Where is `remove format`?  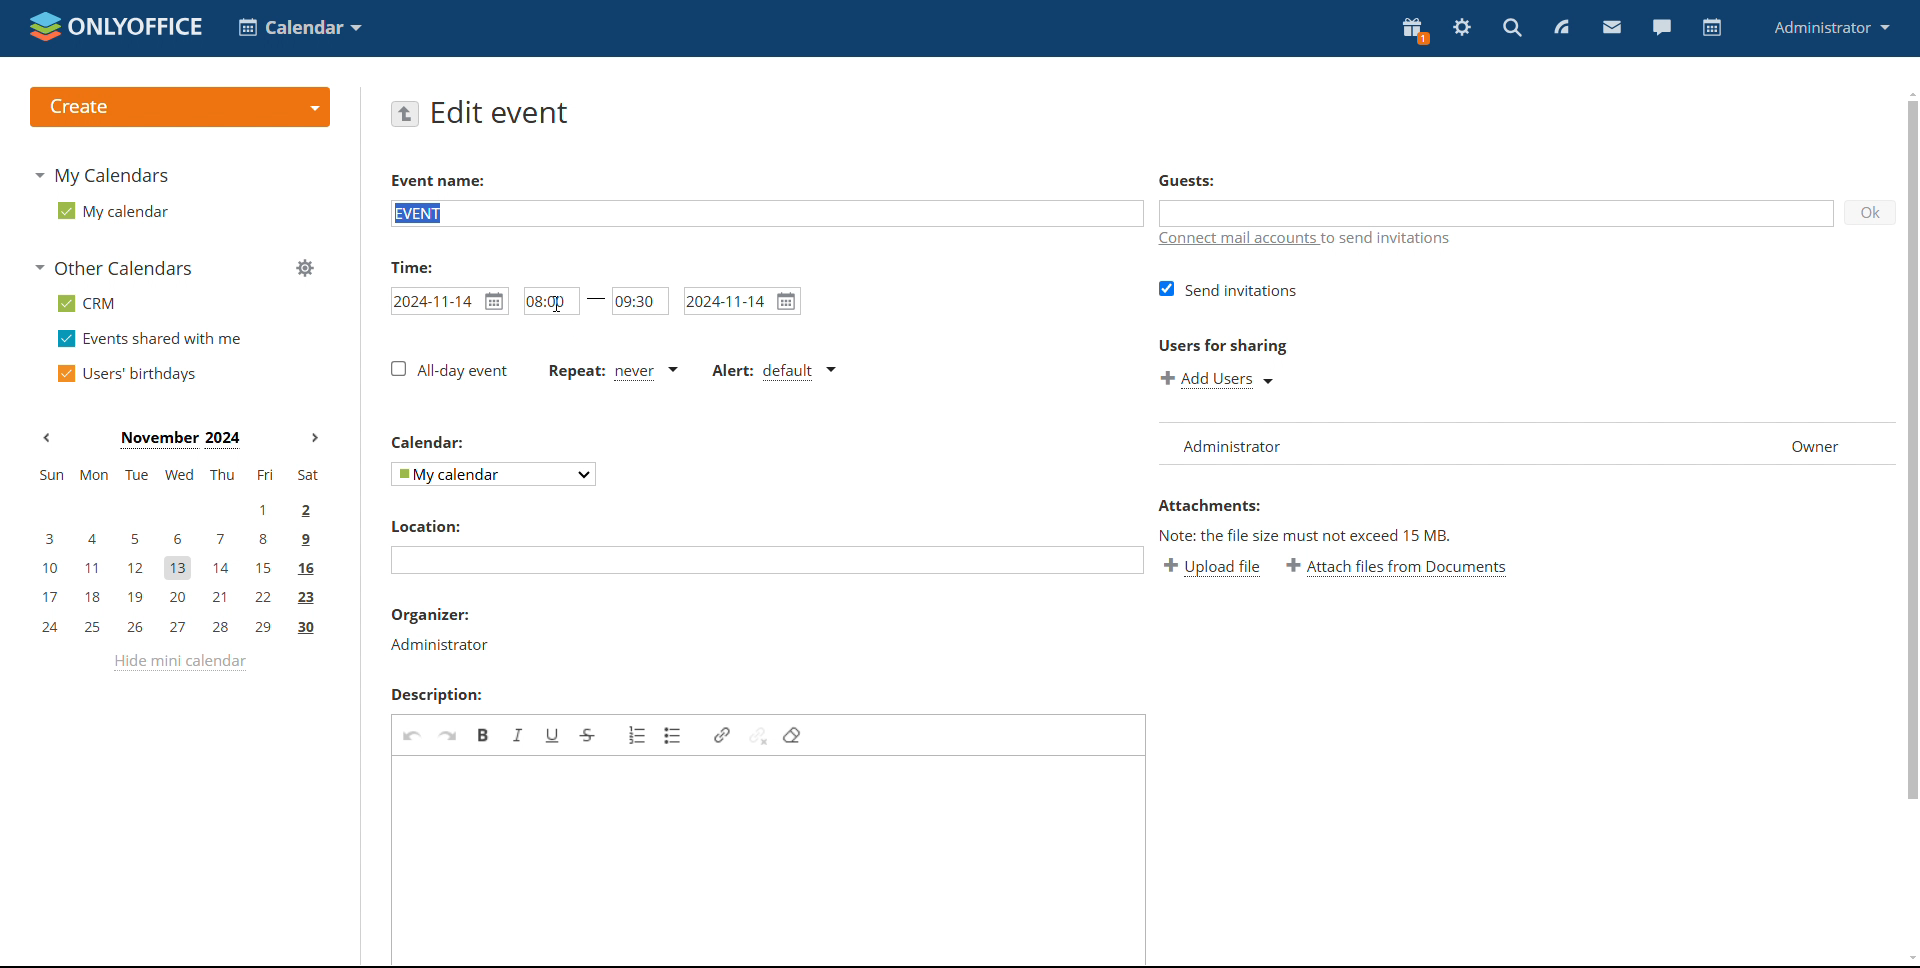 remove format is located at coordinates (794, 734).